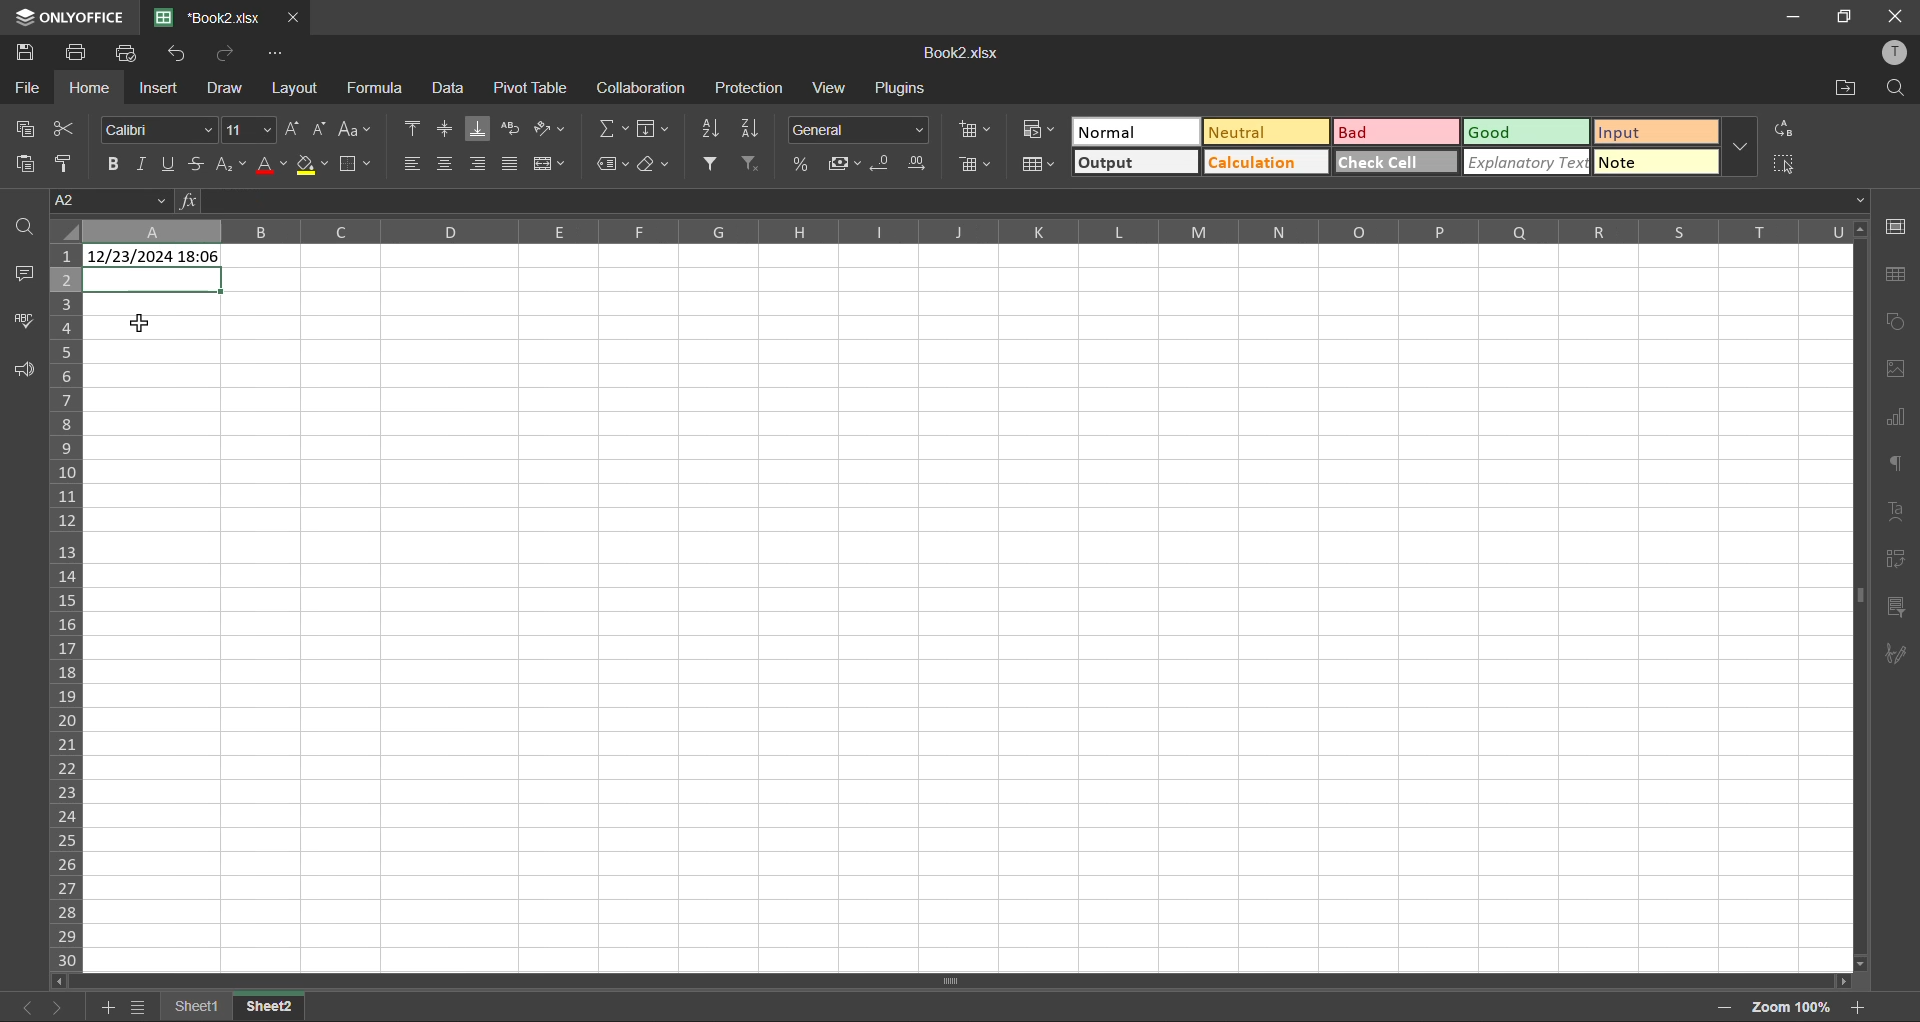 Image resolution: width=1920 pixels, height=1022 pixels. Describe the element at coordinates (756, 126) in the screenshot. I see `sort descending` at that location.